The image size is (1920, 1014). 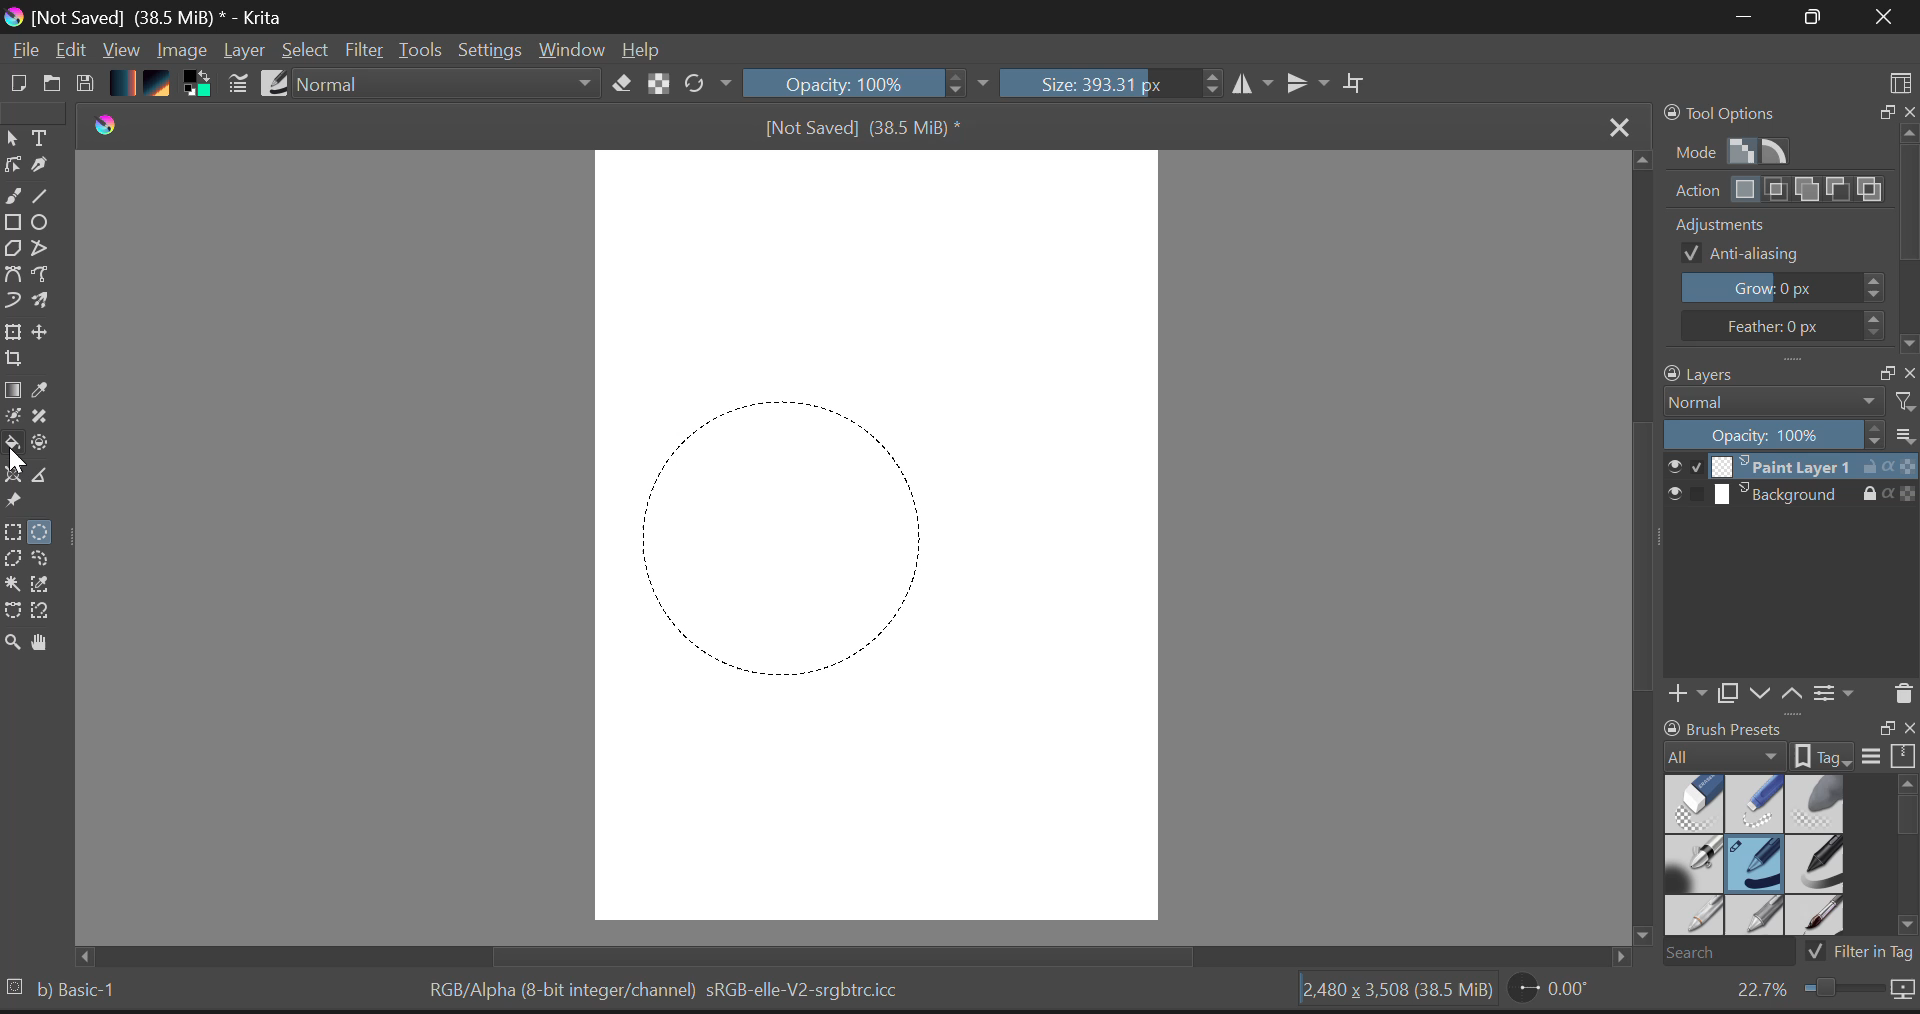 What do you see at coordinates (48, 476) in the screenshot?
I see `Measurements` at bounding box center [48, 476].